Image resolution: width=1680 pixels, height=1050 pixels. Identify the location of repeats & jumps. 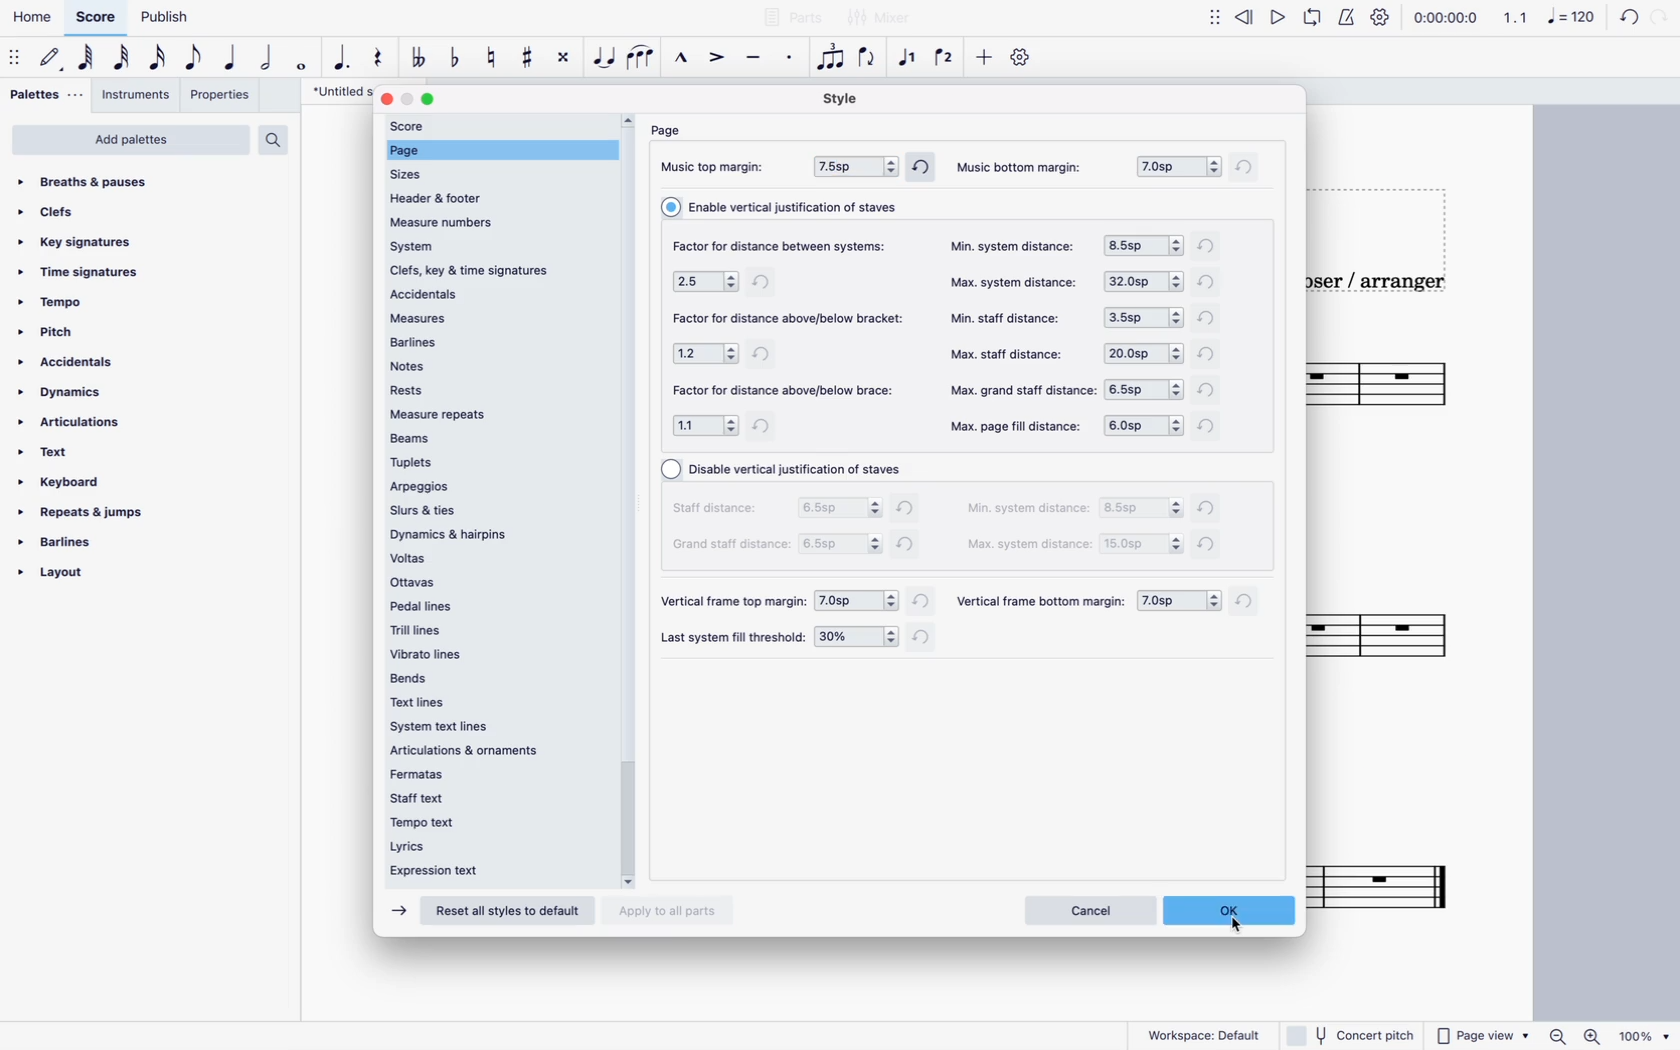
(89, 512).